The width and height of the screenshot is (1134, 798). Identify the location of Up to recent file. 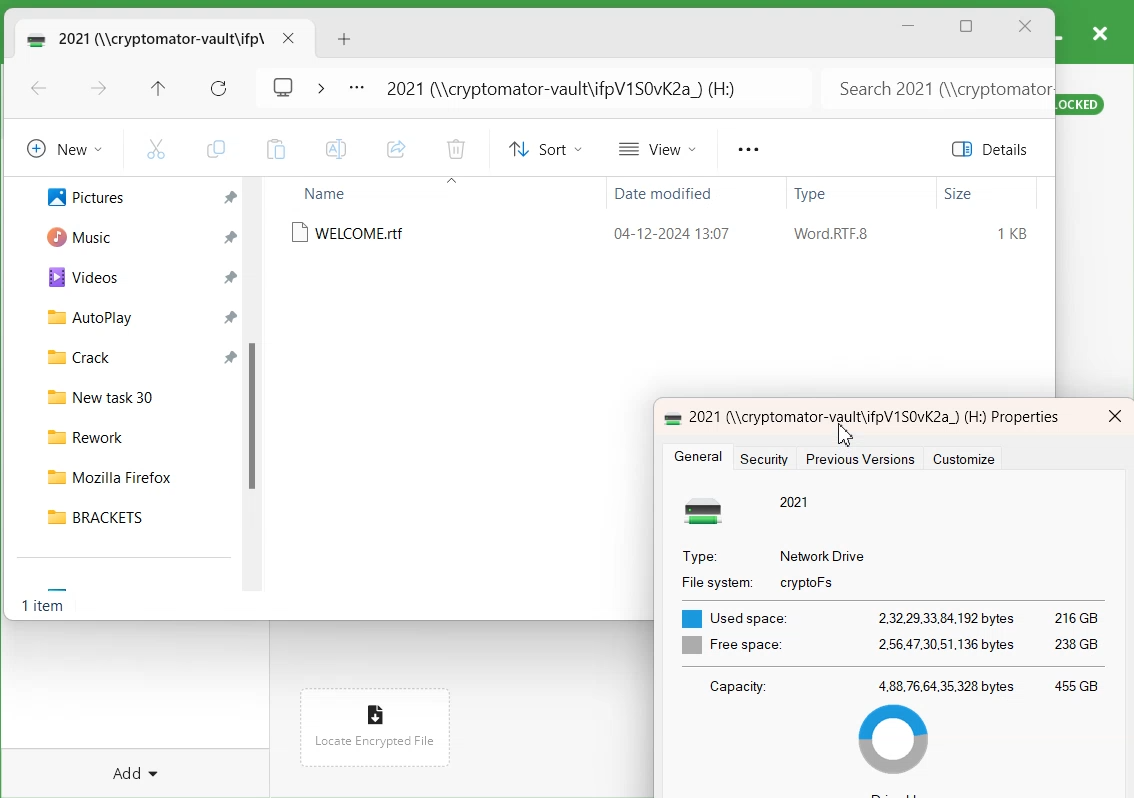
(158, 90).